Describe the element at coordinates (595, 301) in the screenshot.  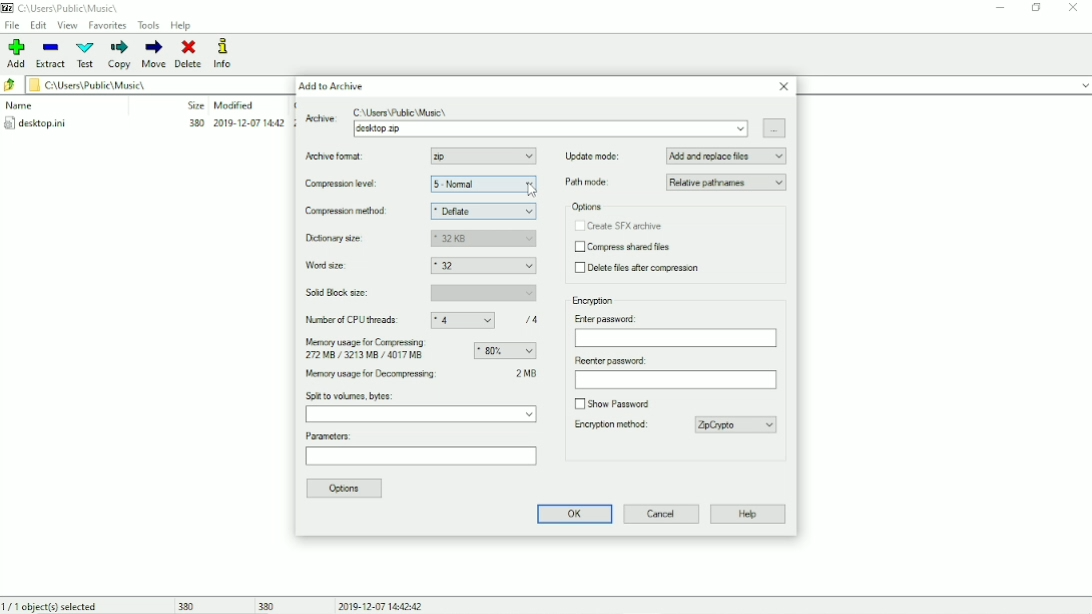
I see `Encryption` at that location.